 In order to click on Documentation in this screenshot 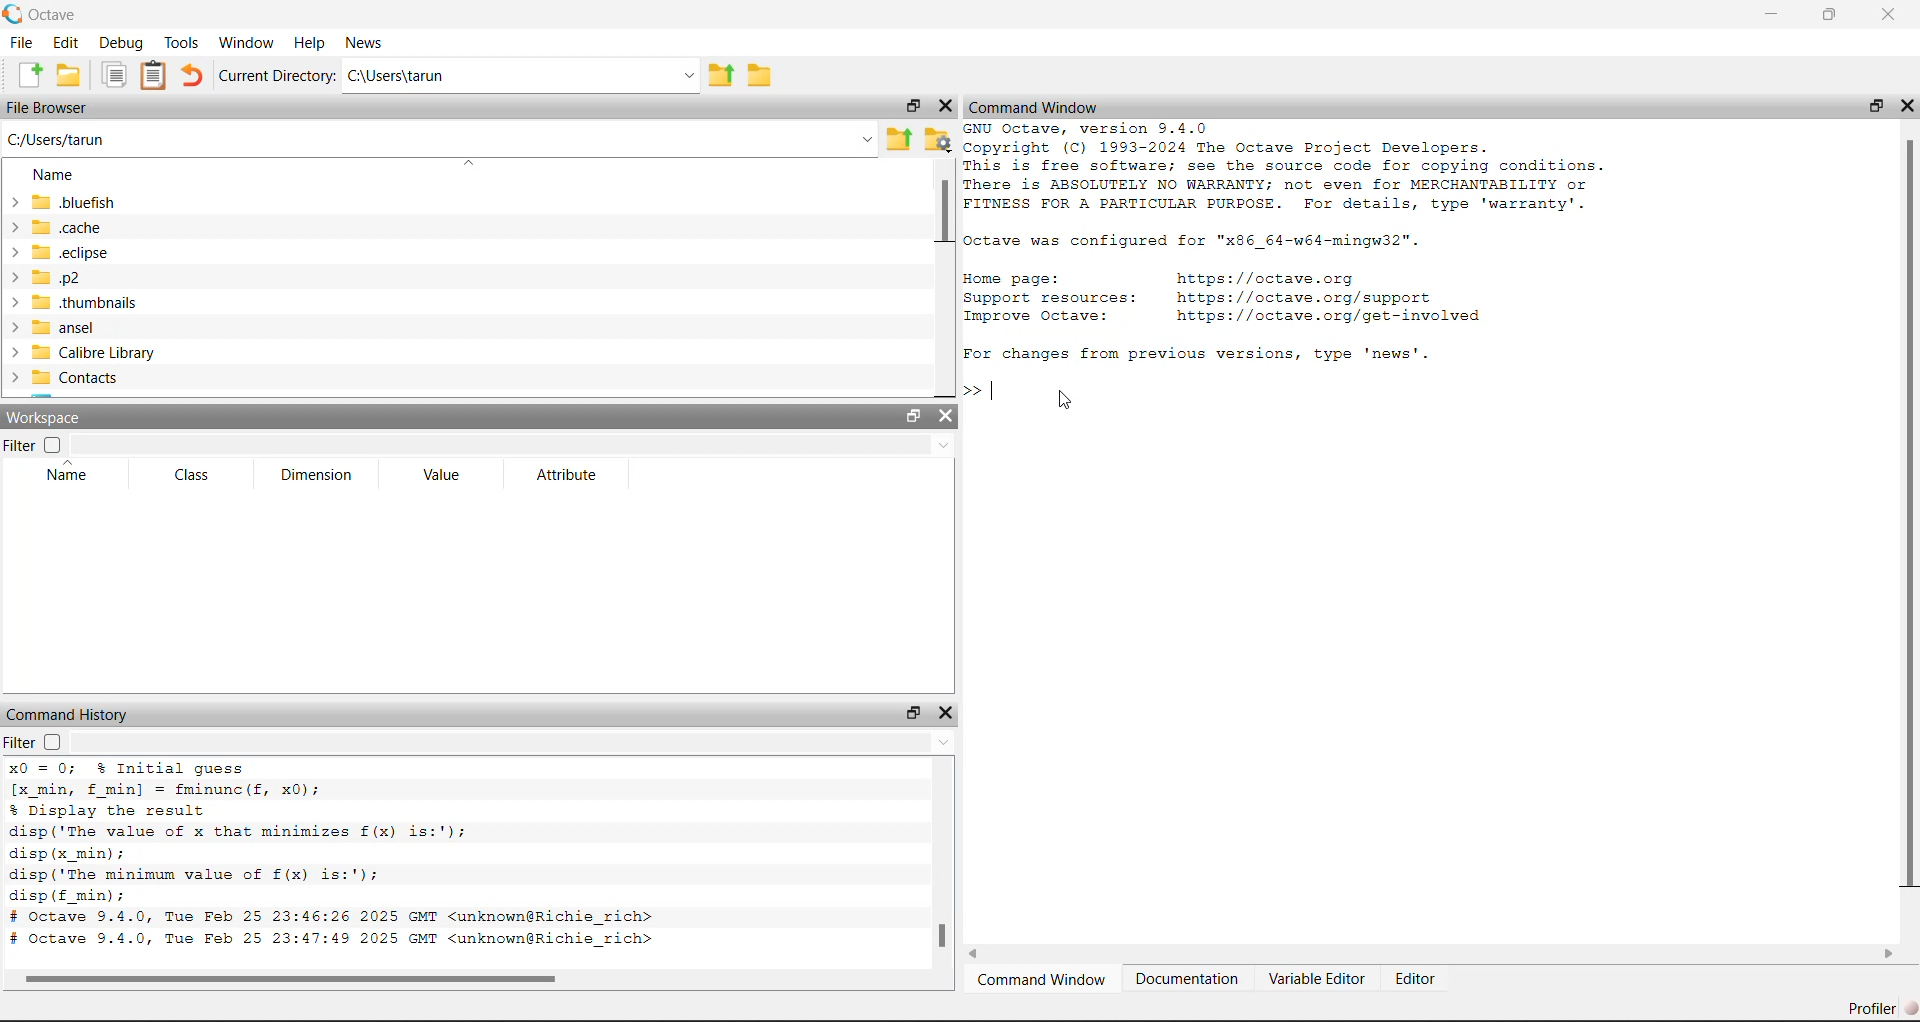, I will do `click(1189, 975)`.